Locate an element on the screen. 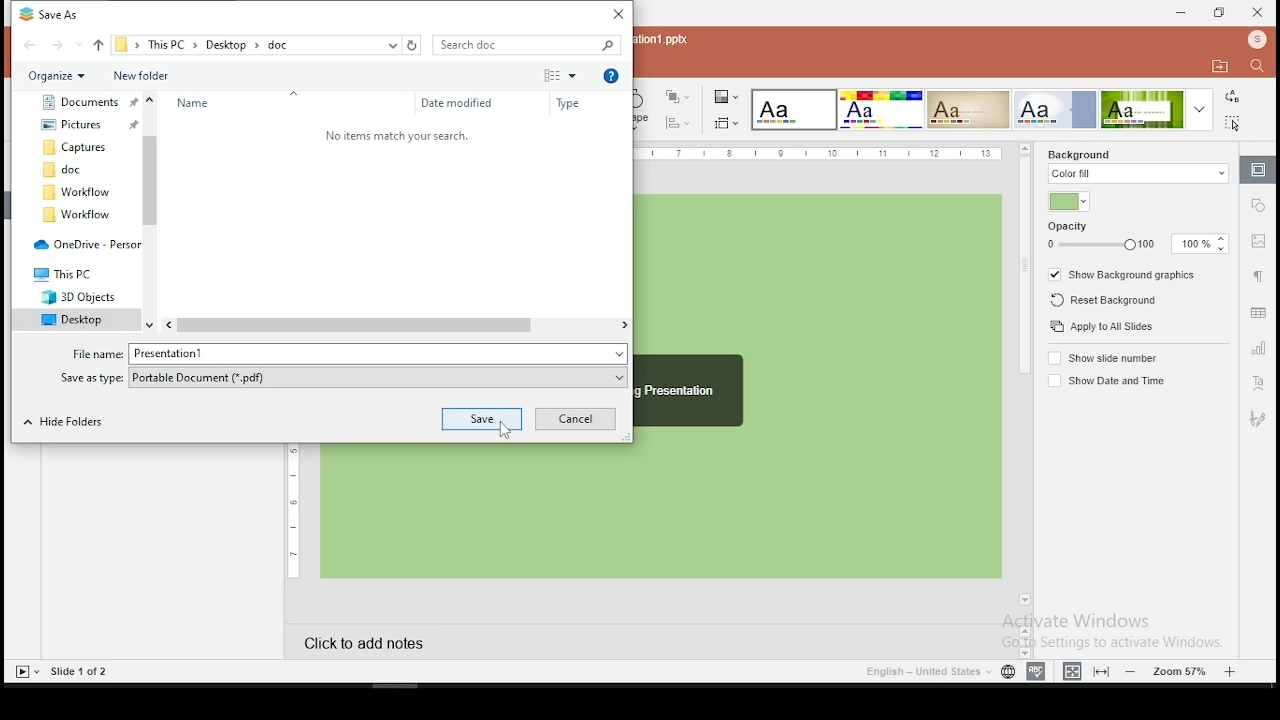  This PC is located at coordinates (69, 275).